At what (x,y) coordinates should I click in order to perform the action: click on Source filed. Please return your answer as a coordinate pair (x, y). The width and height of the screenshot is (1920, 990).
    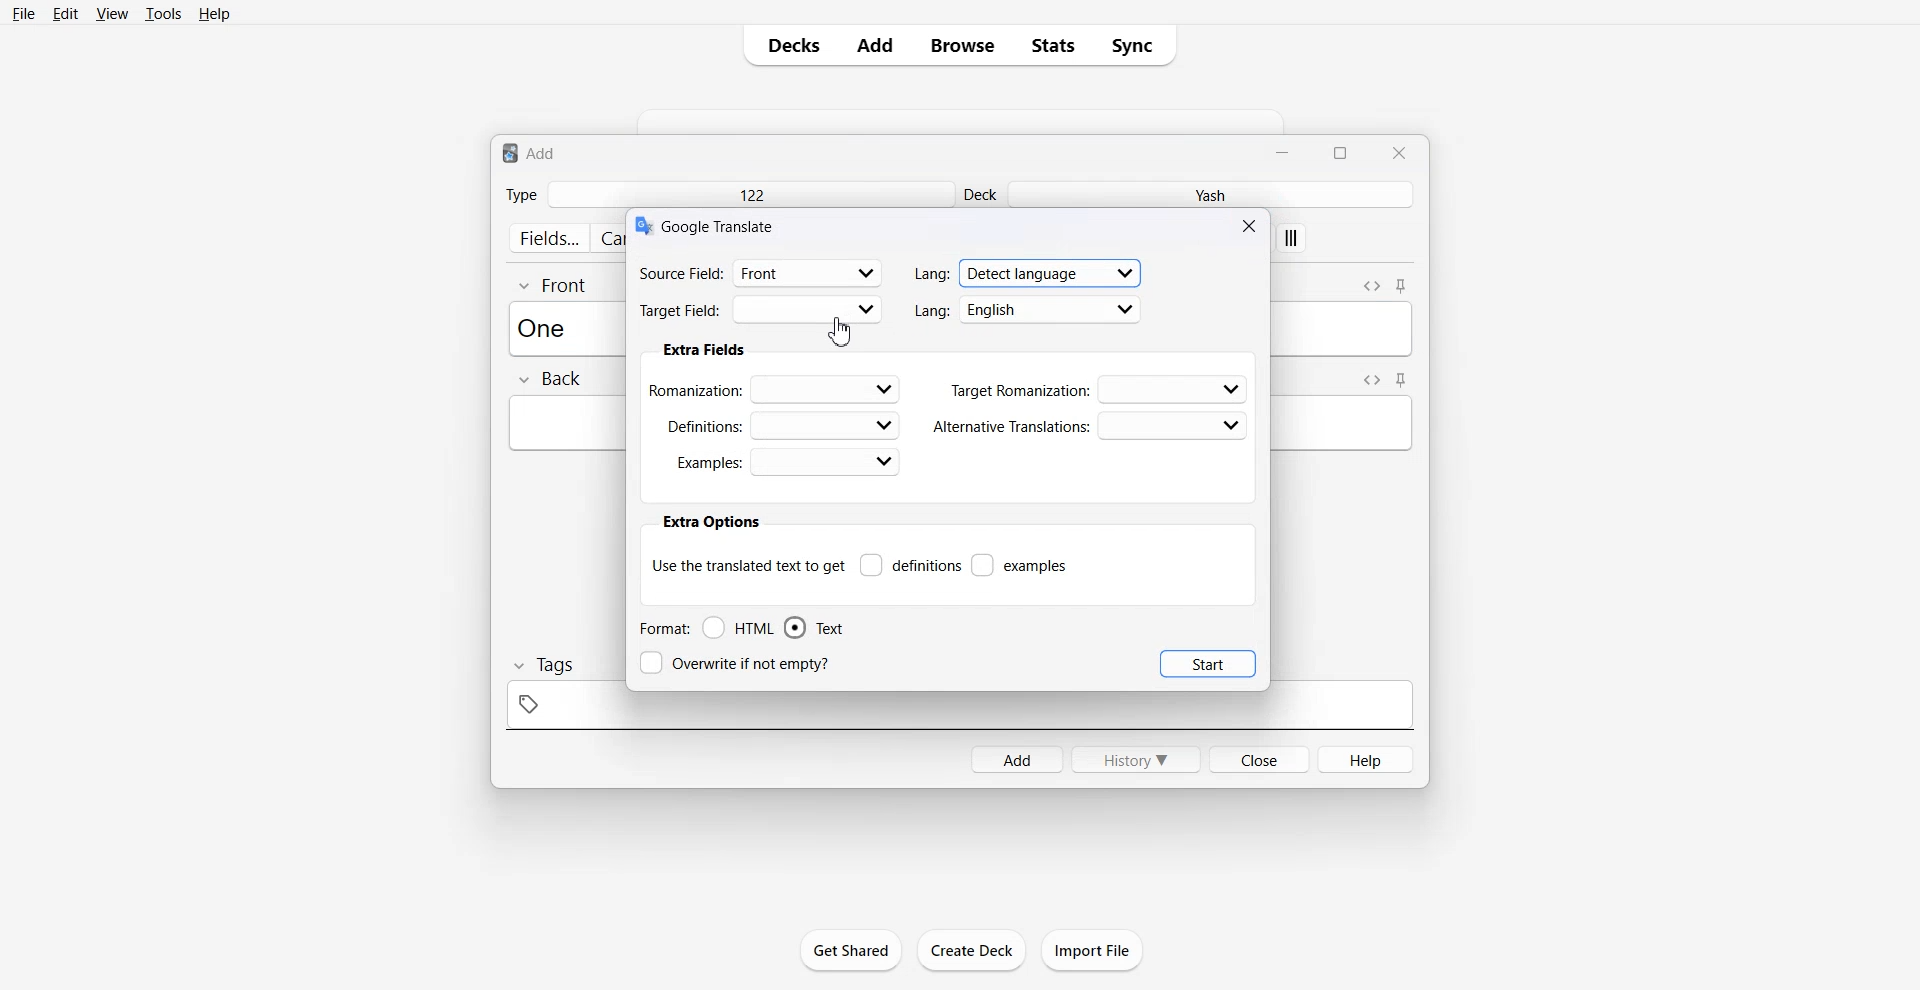
    Looking at the image, I should click on (761, 272).